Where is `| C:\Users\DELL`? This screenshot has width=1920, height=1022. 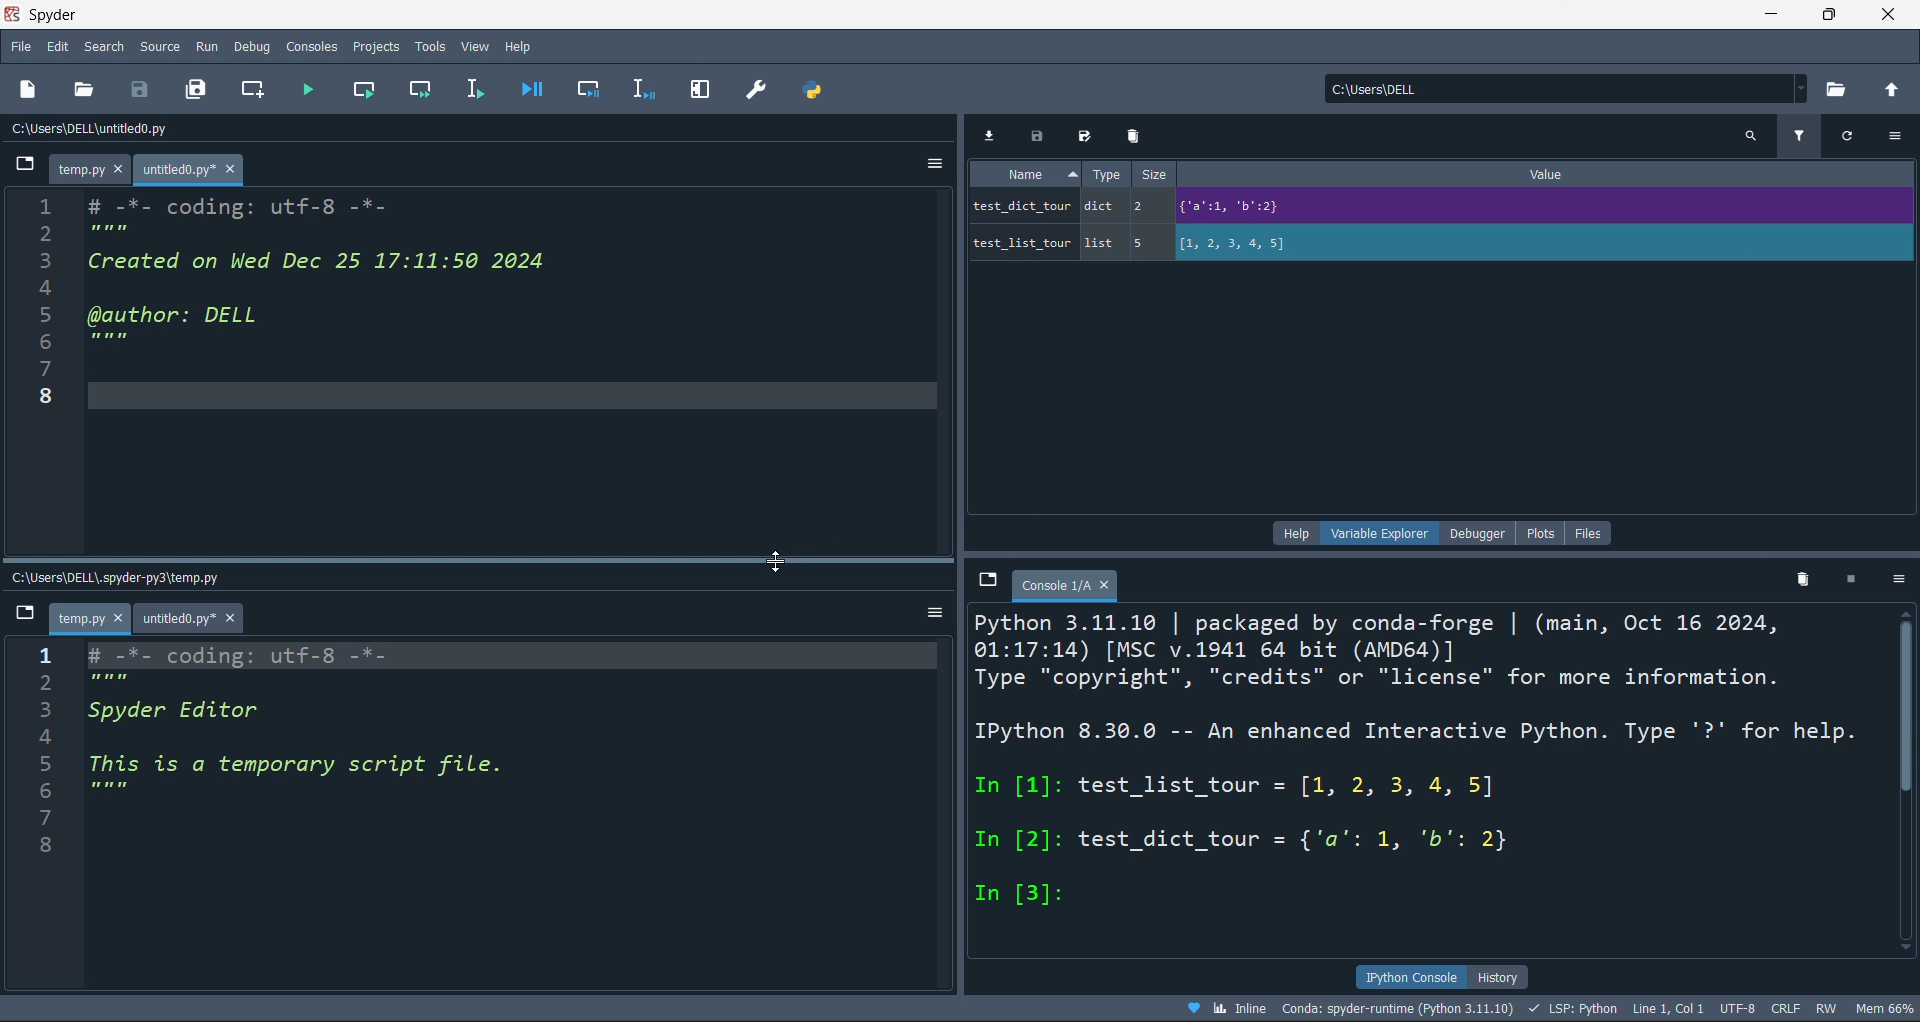
| C:\Users\DELL is located at coordinates (1373, 88).